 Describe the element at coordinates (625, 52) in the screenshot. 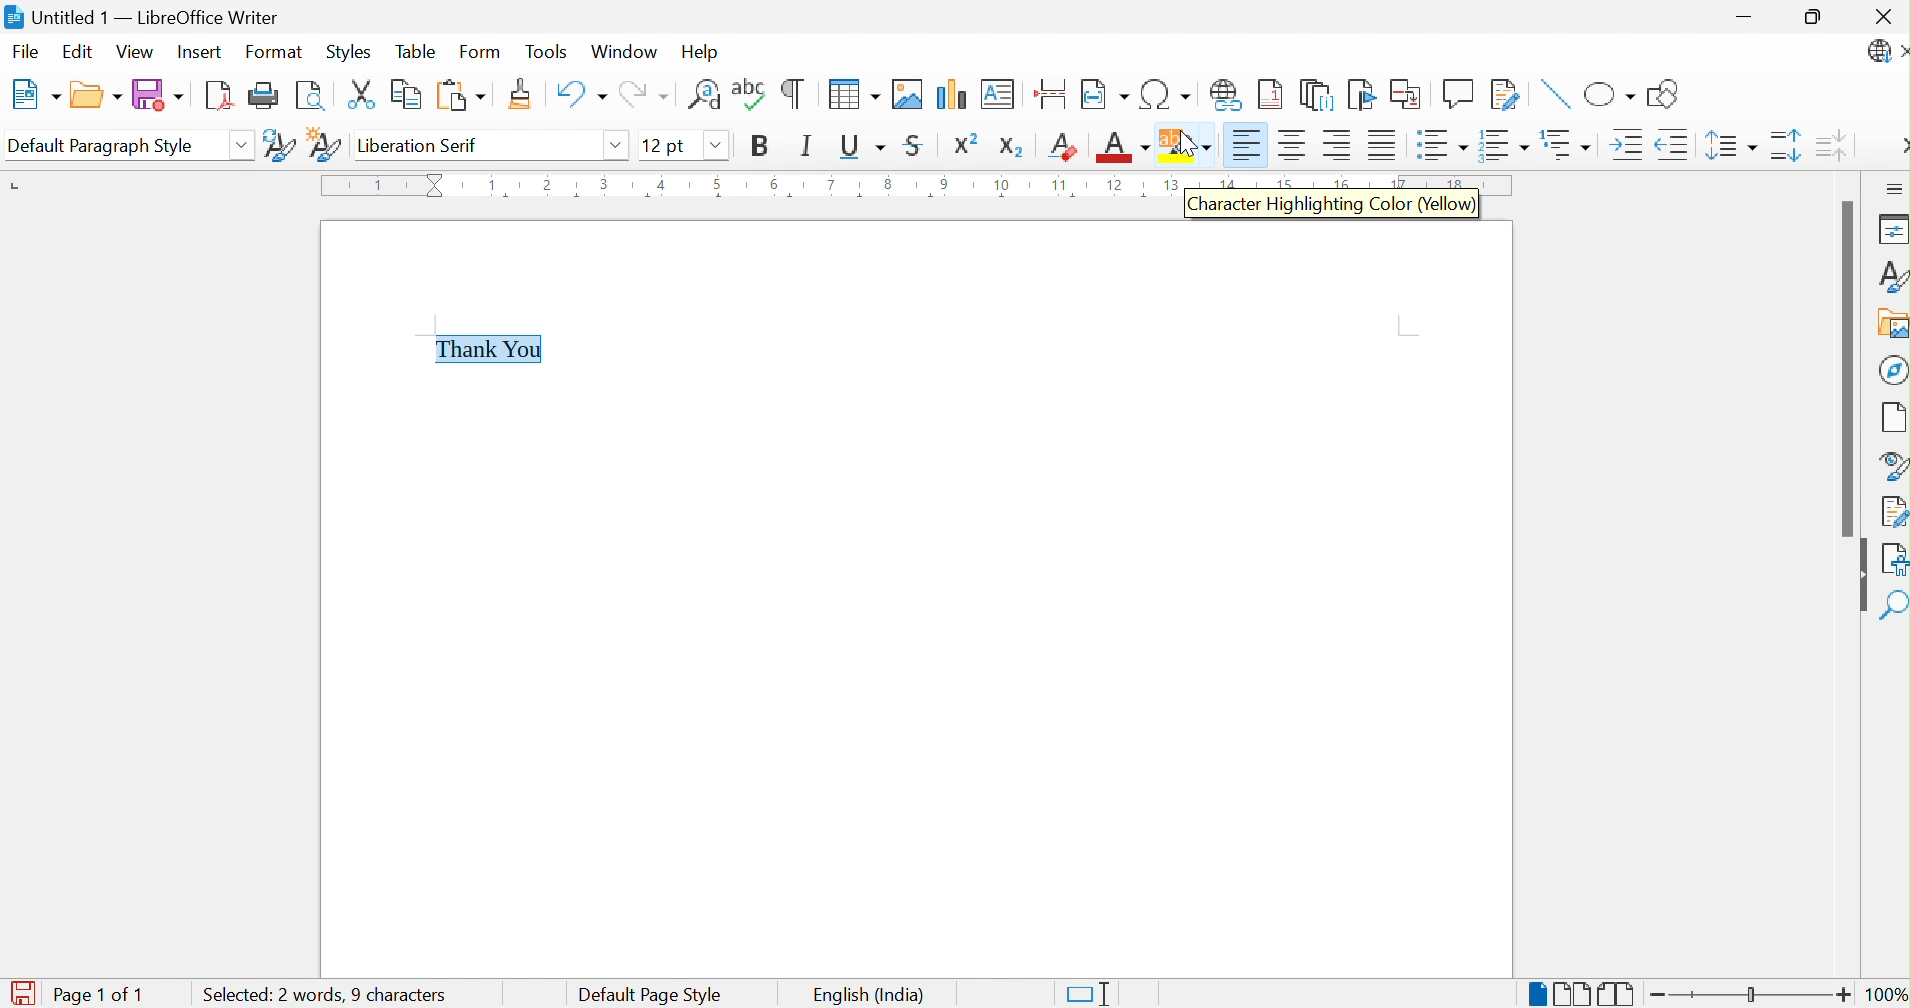

I see `Window` at that location.